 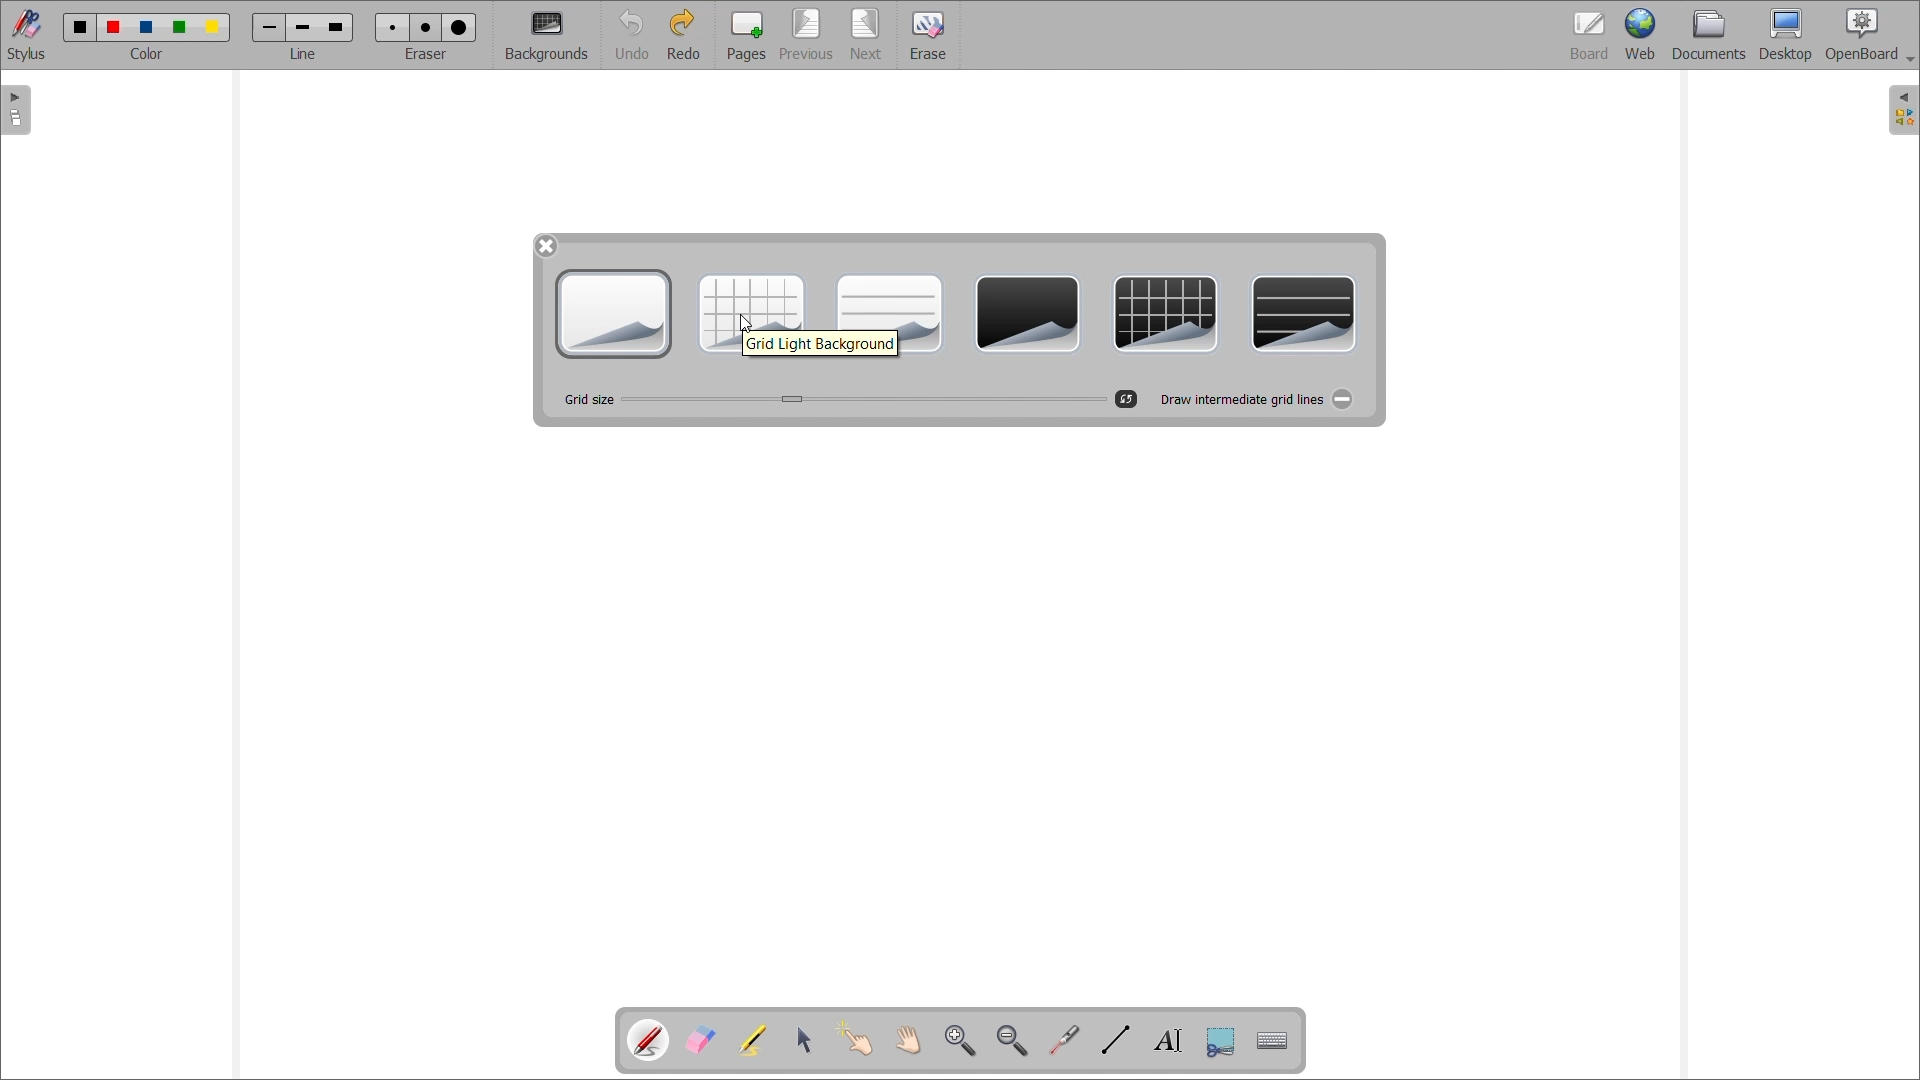 I want to click on Eraser thickness options, so click(x=426, y=28).